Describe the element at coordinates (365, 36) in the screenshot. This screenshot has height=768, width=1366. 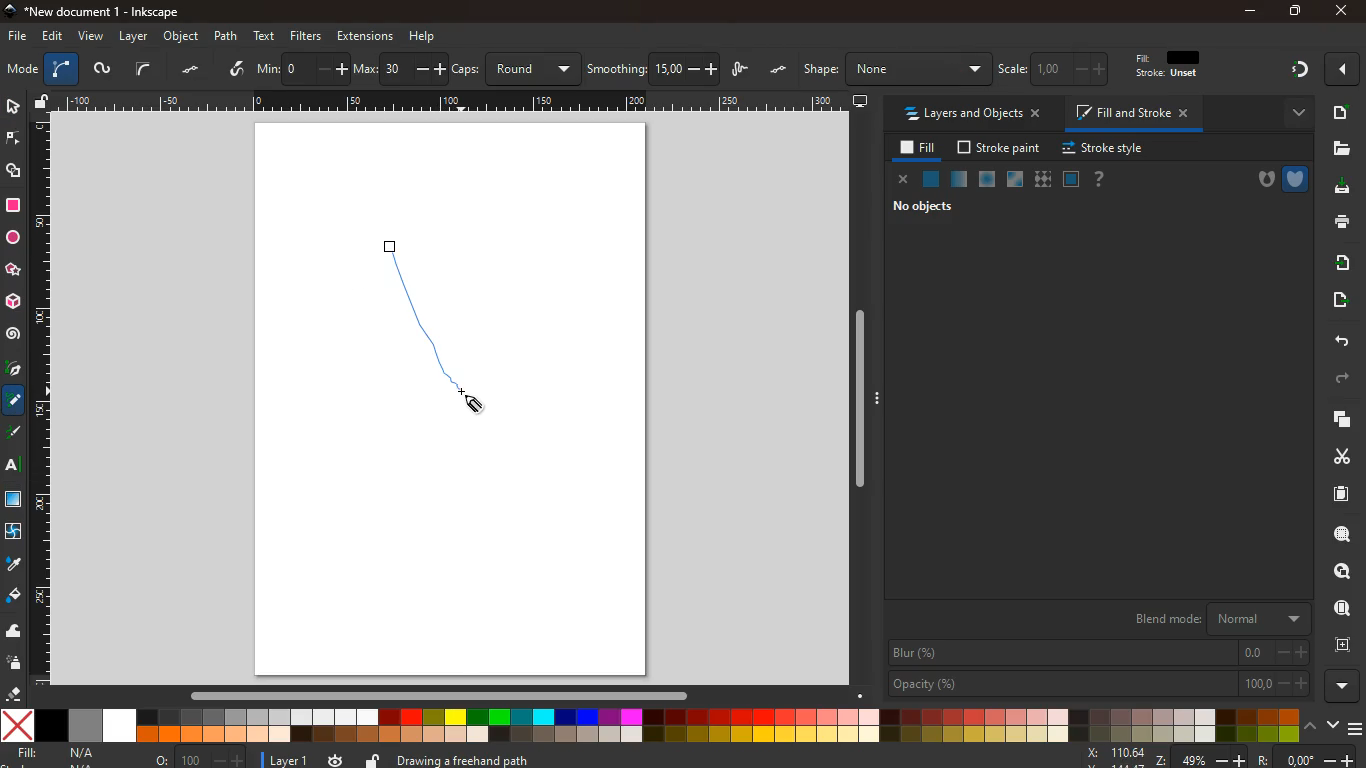
I see `extensions` at that location.